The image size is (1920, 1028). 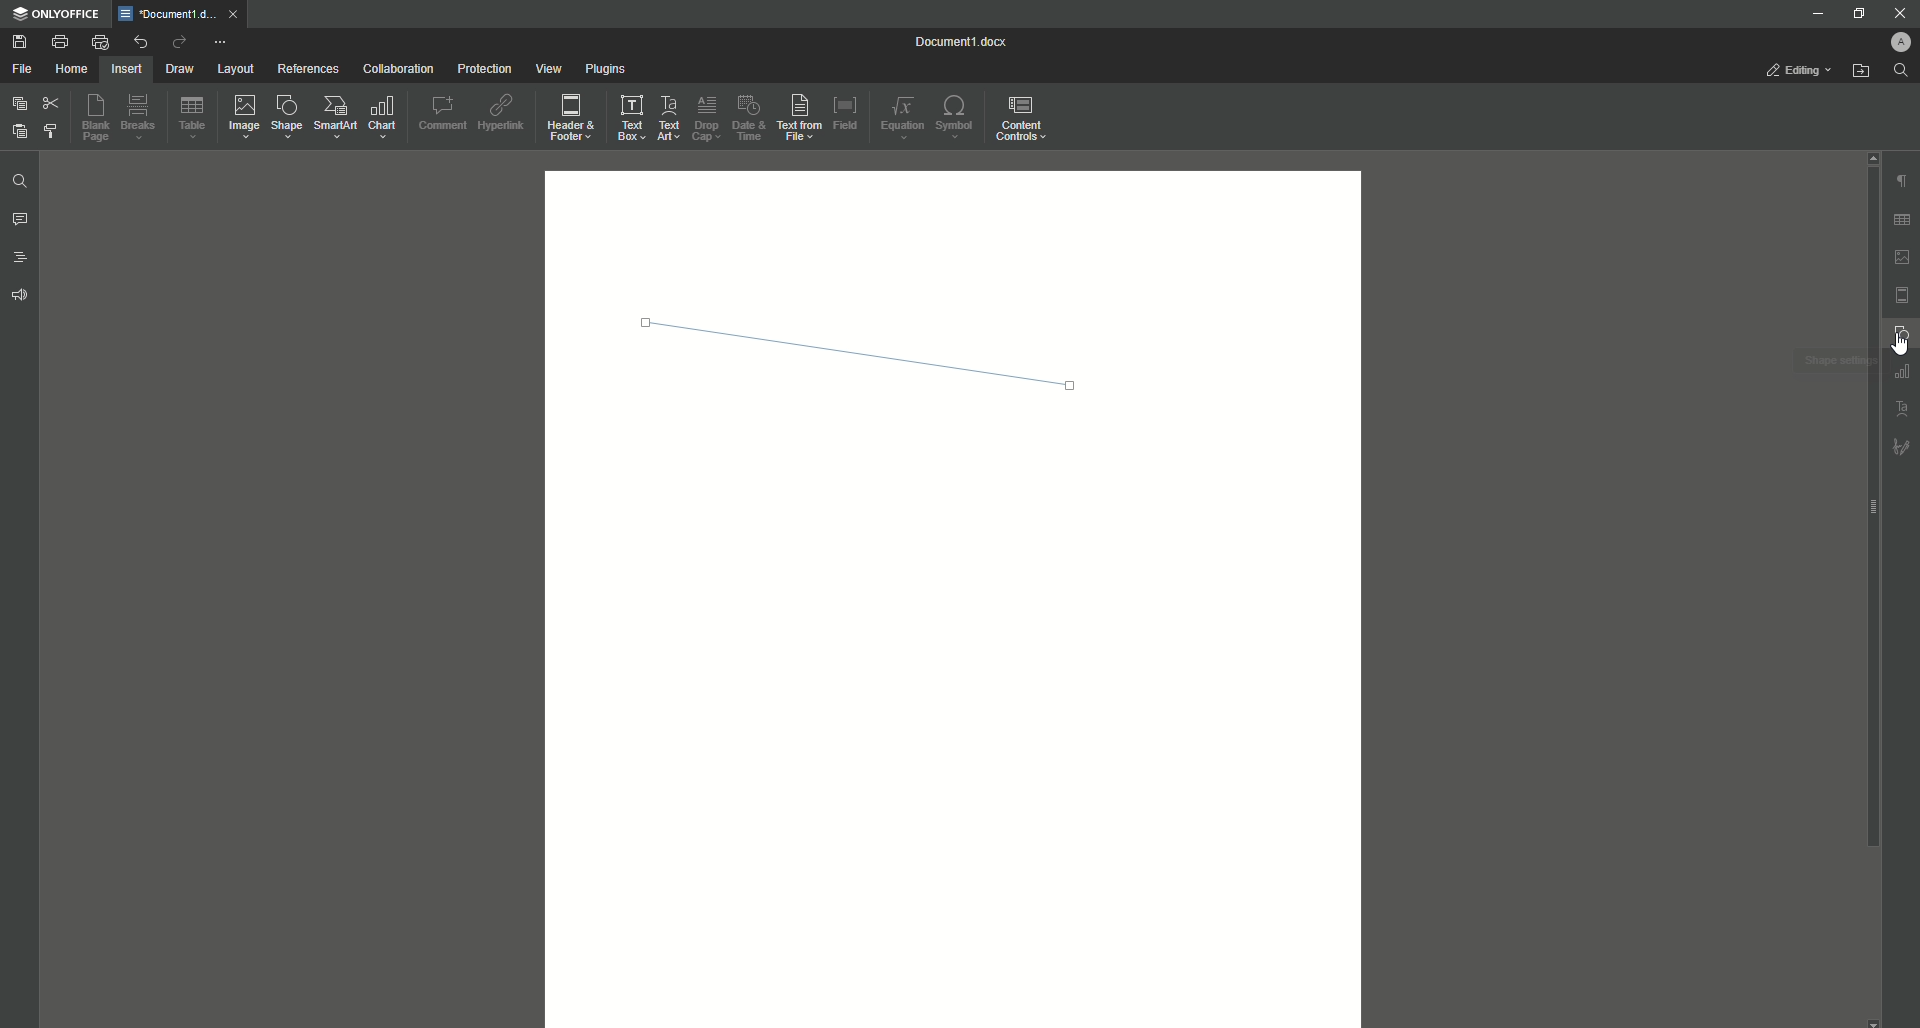 I want to click on Insert, so click(x=125, y=68).